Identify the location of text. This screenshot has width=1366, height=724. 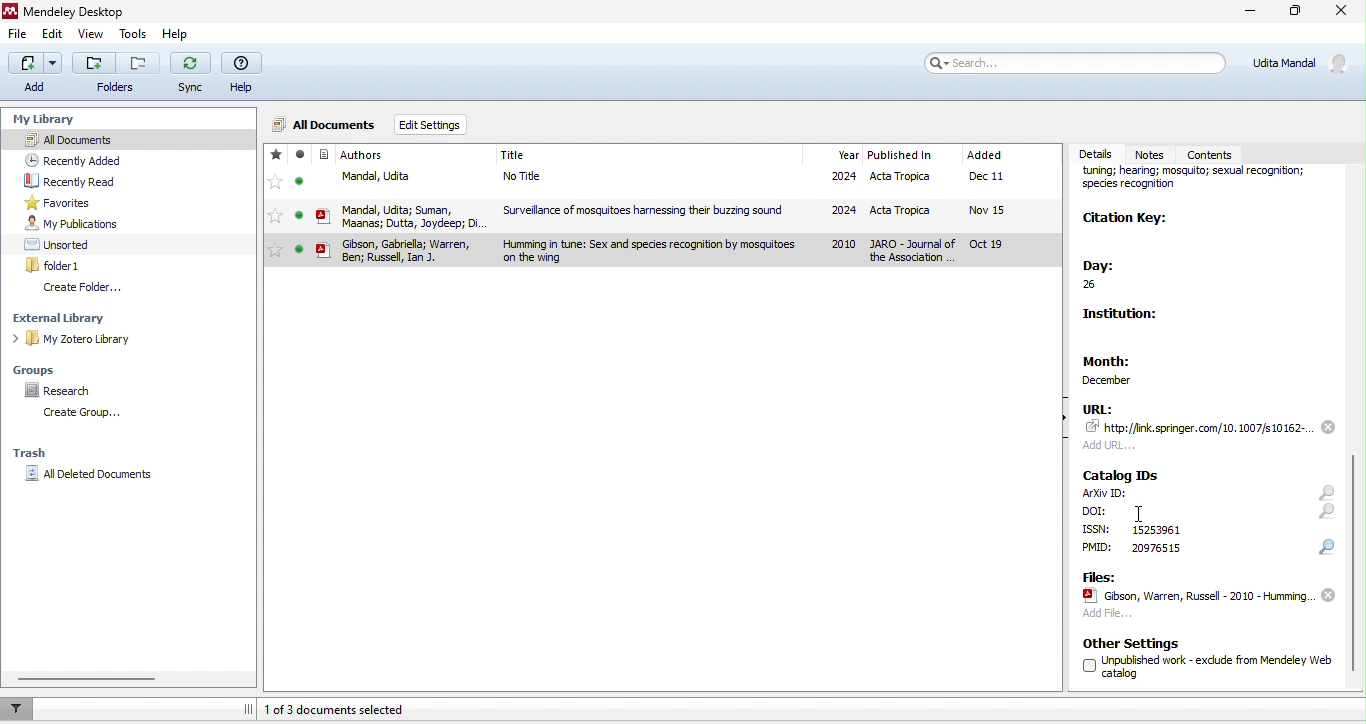
(1155, 548).